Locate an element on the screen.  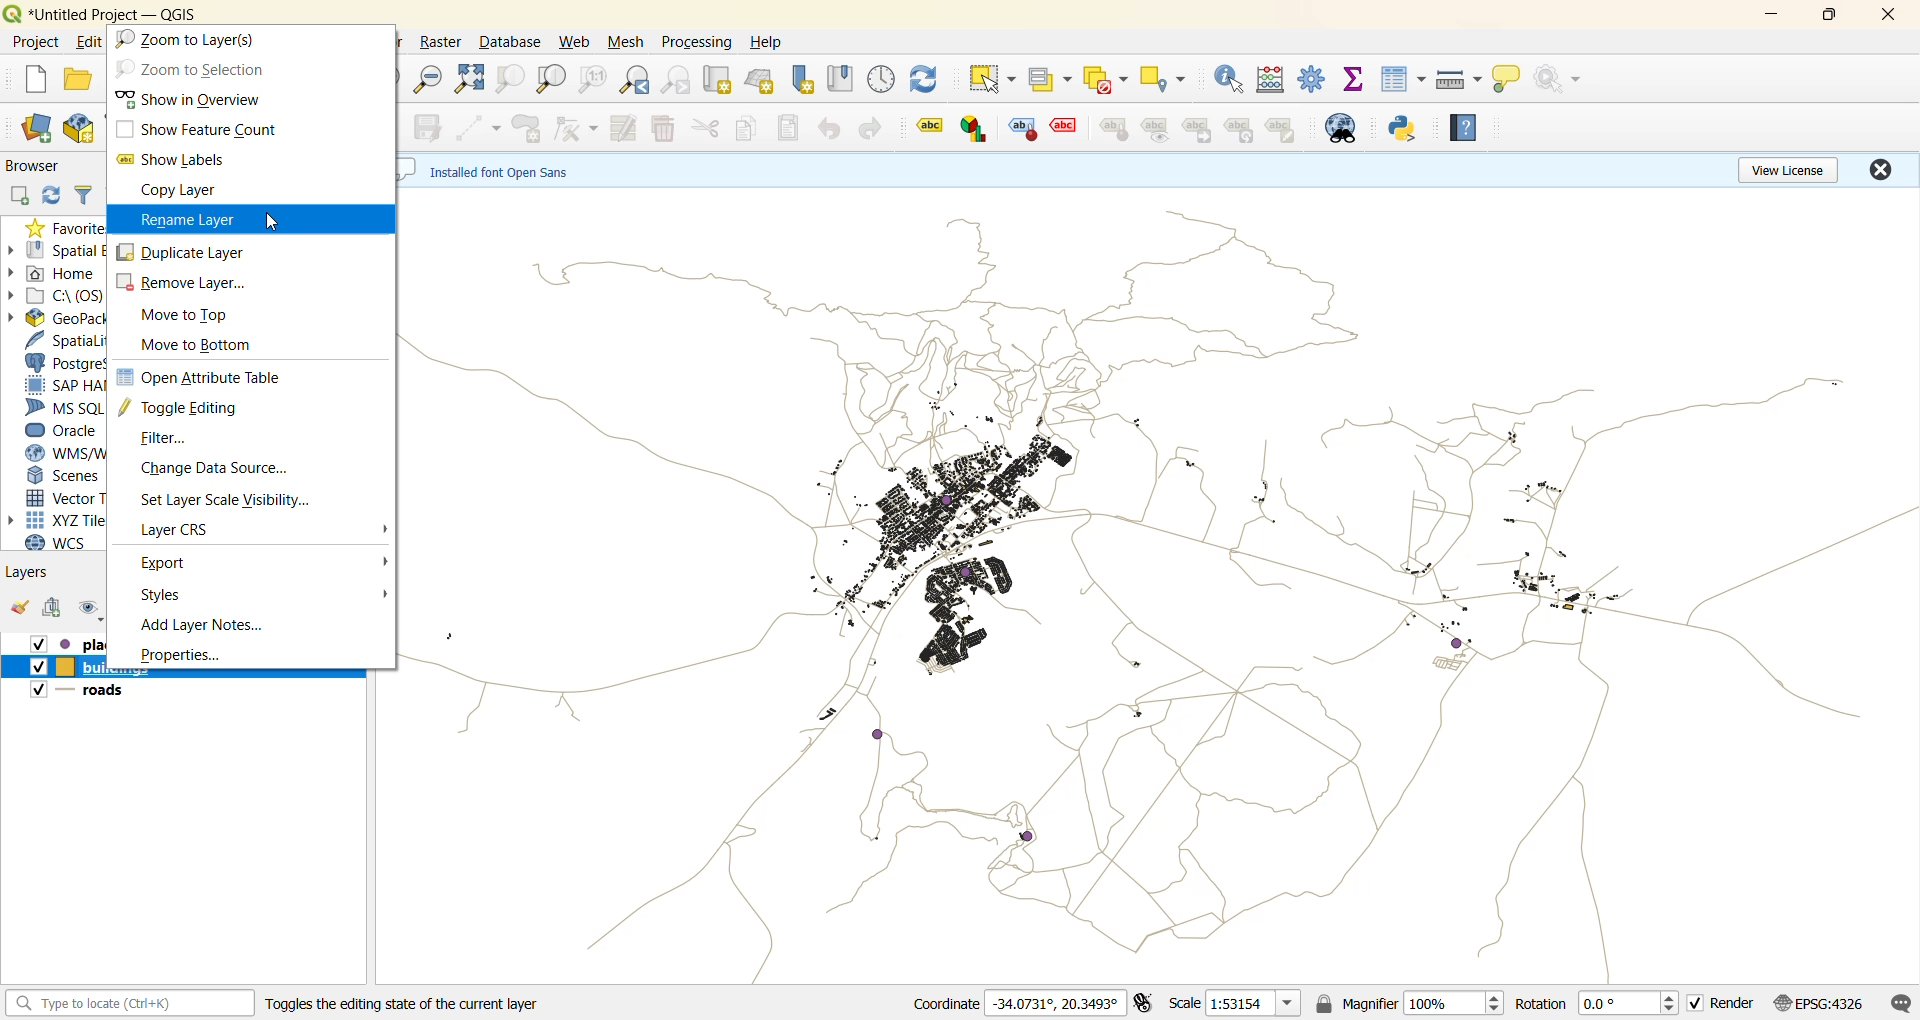
move to bottom is located at coordinates (195, 344).